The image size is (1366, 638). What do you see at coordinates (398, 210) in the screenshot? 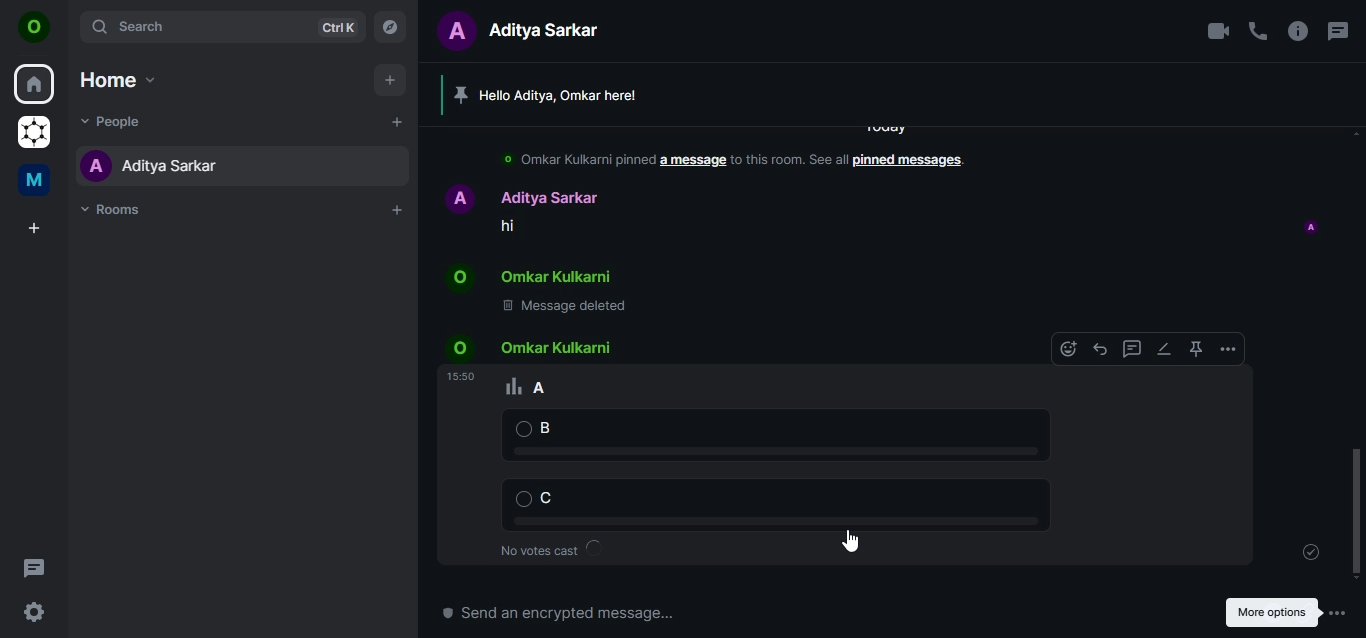
I see `add room` at bounding box center [398, 210].